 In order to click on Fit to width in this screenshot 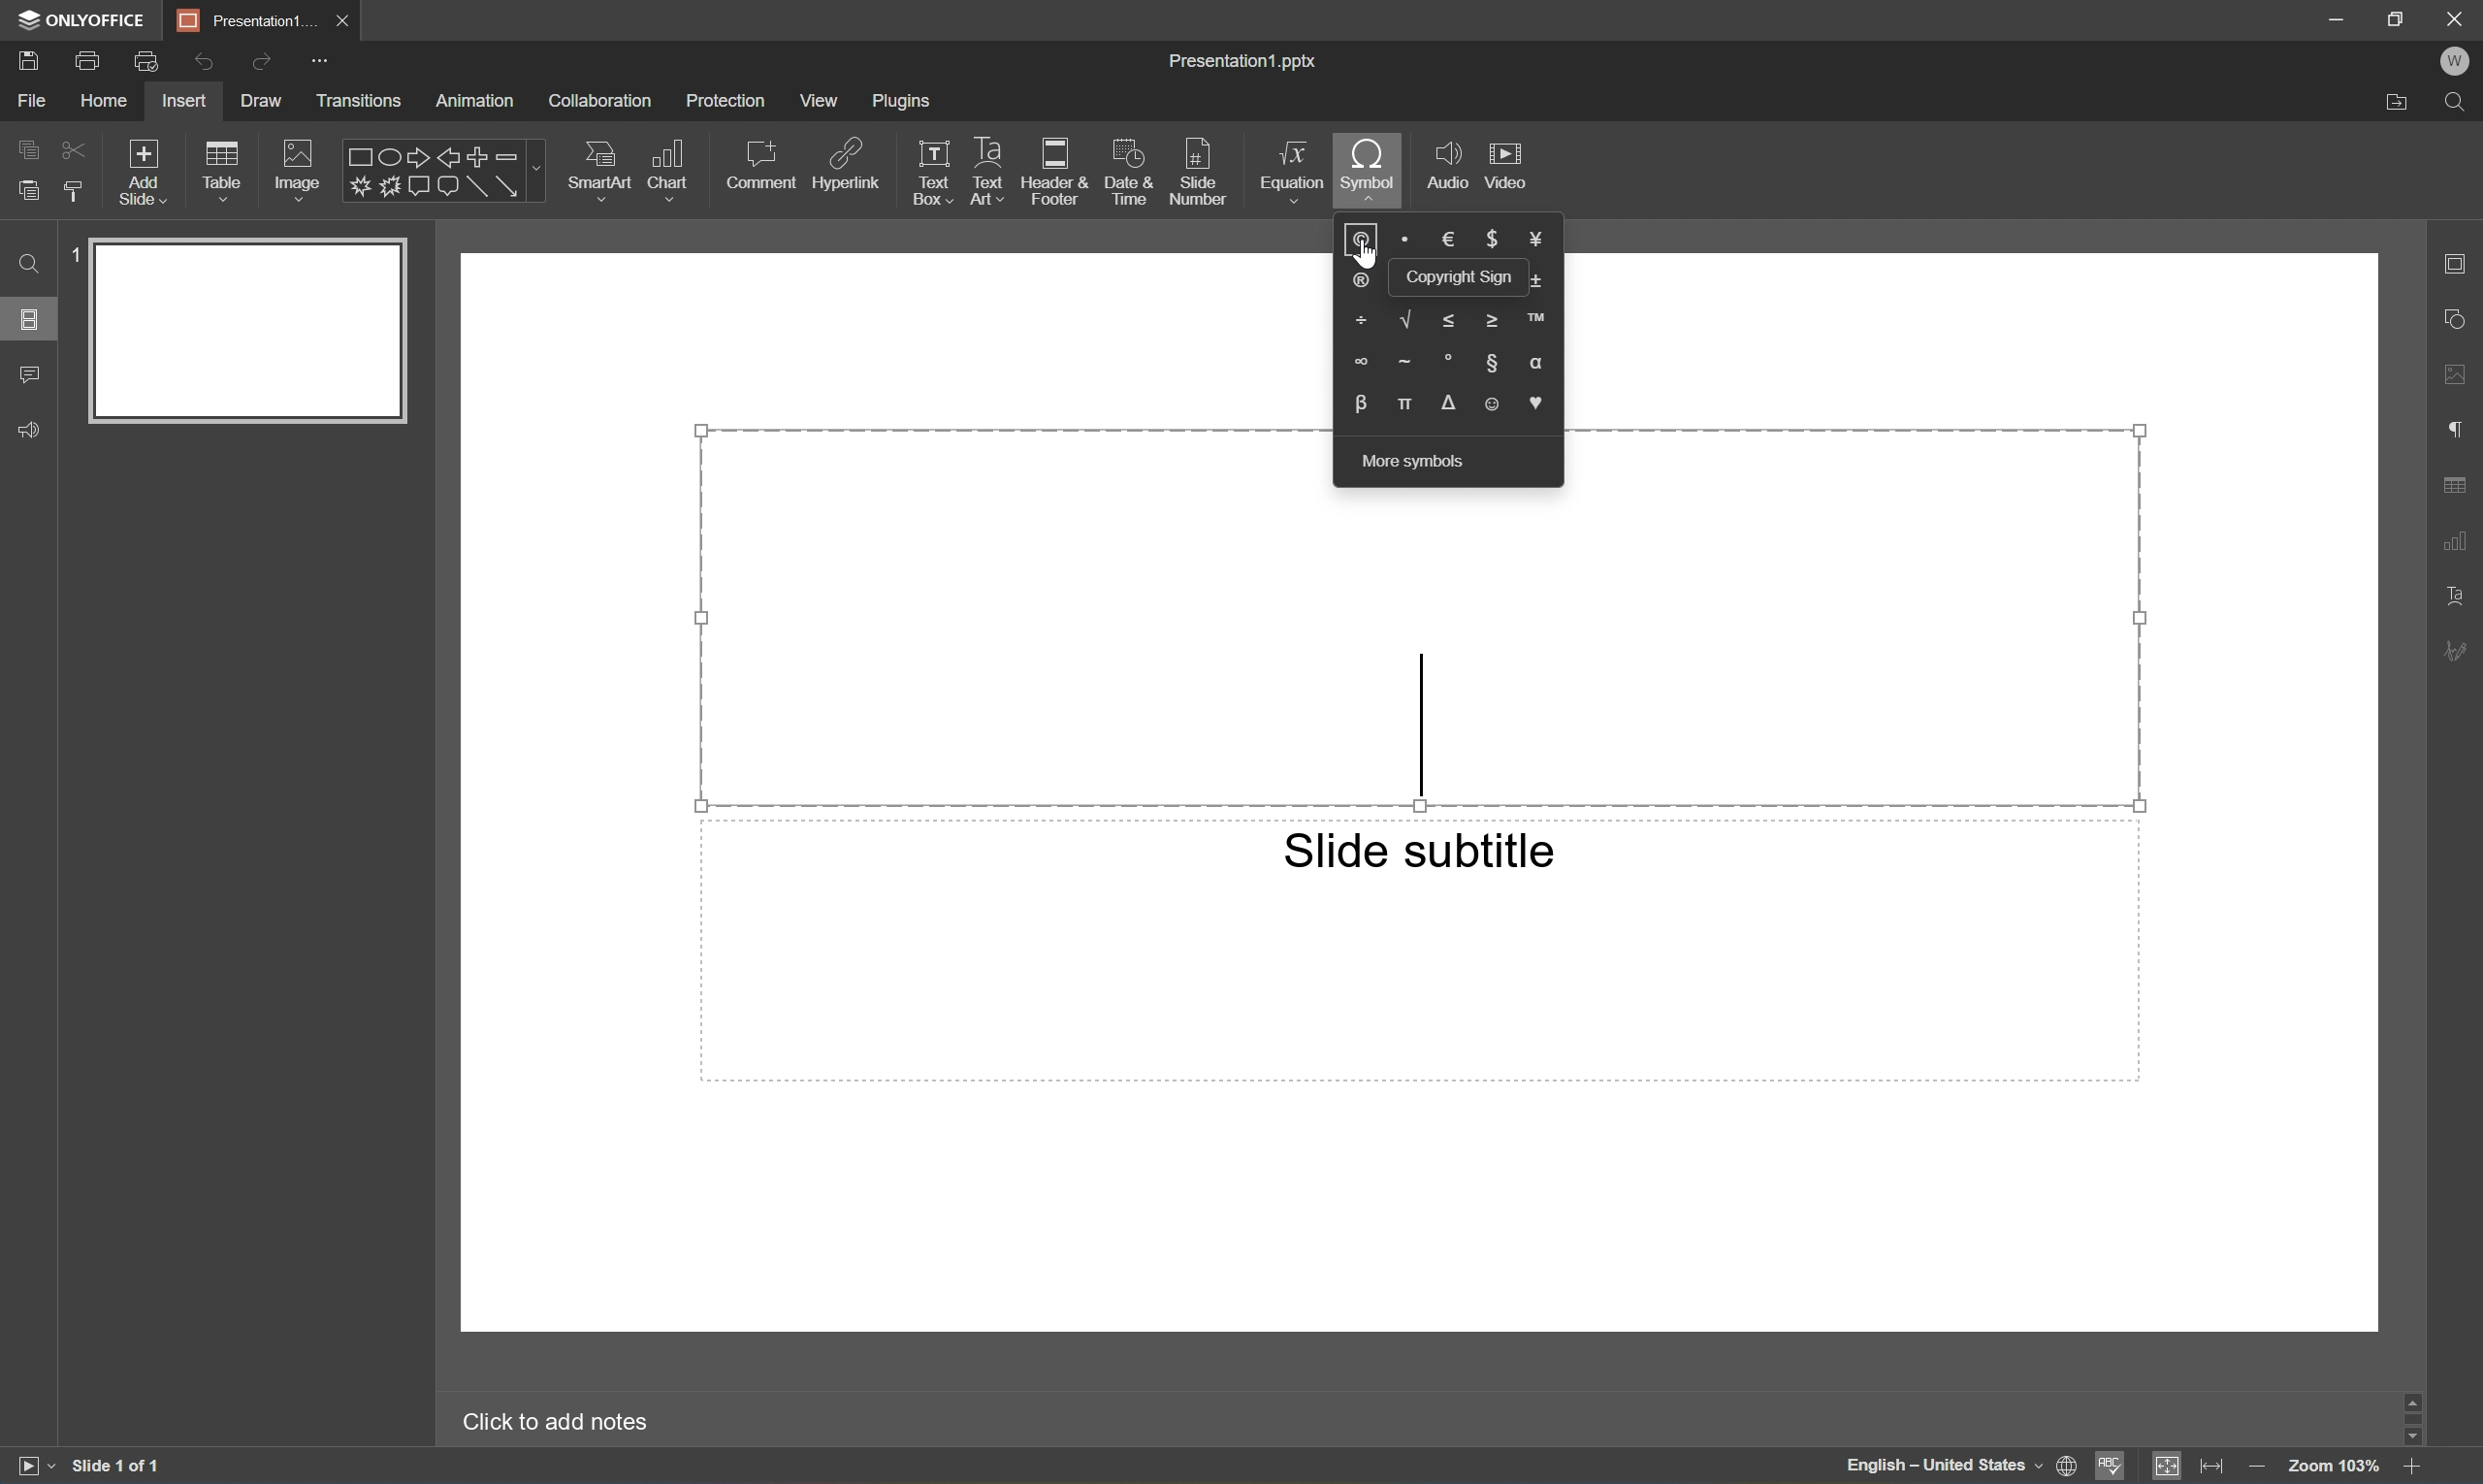, I will do `click(2215, 1464)`.